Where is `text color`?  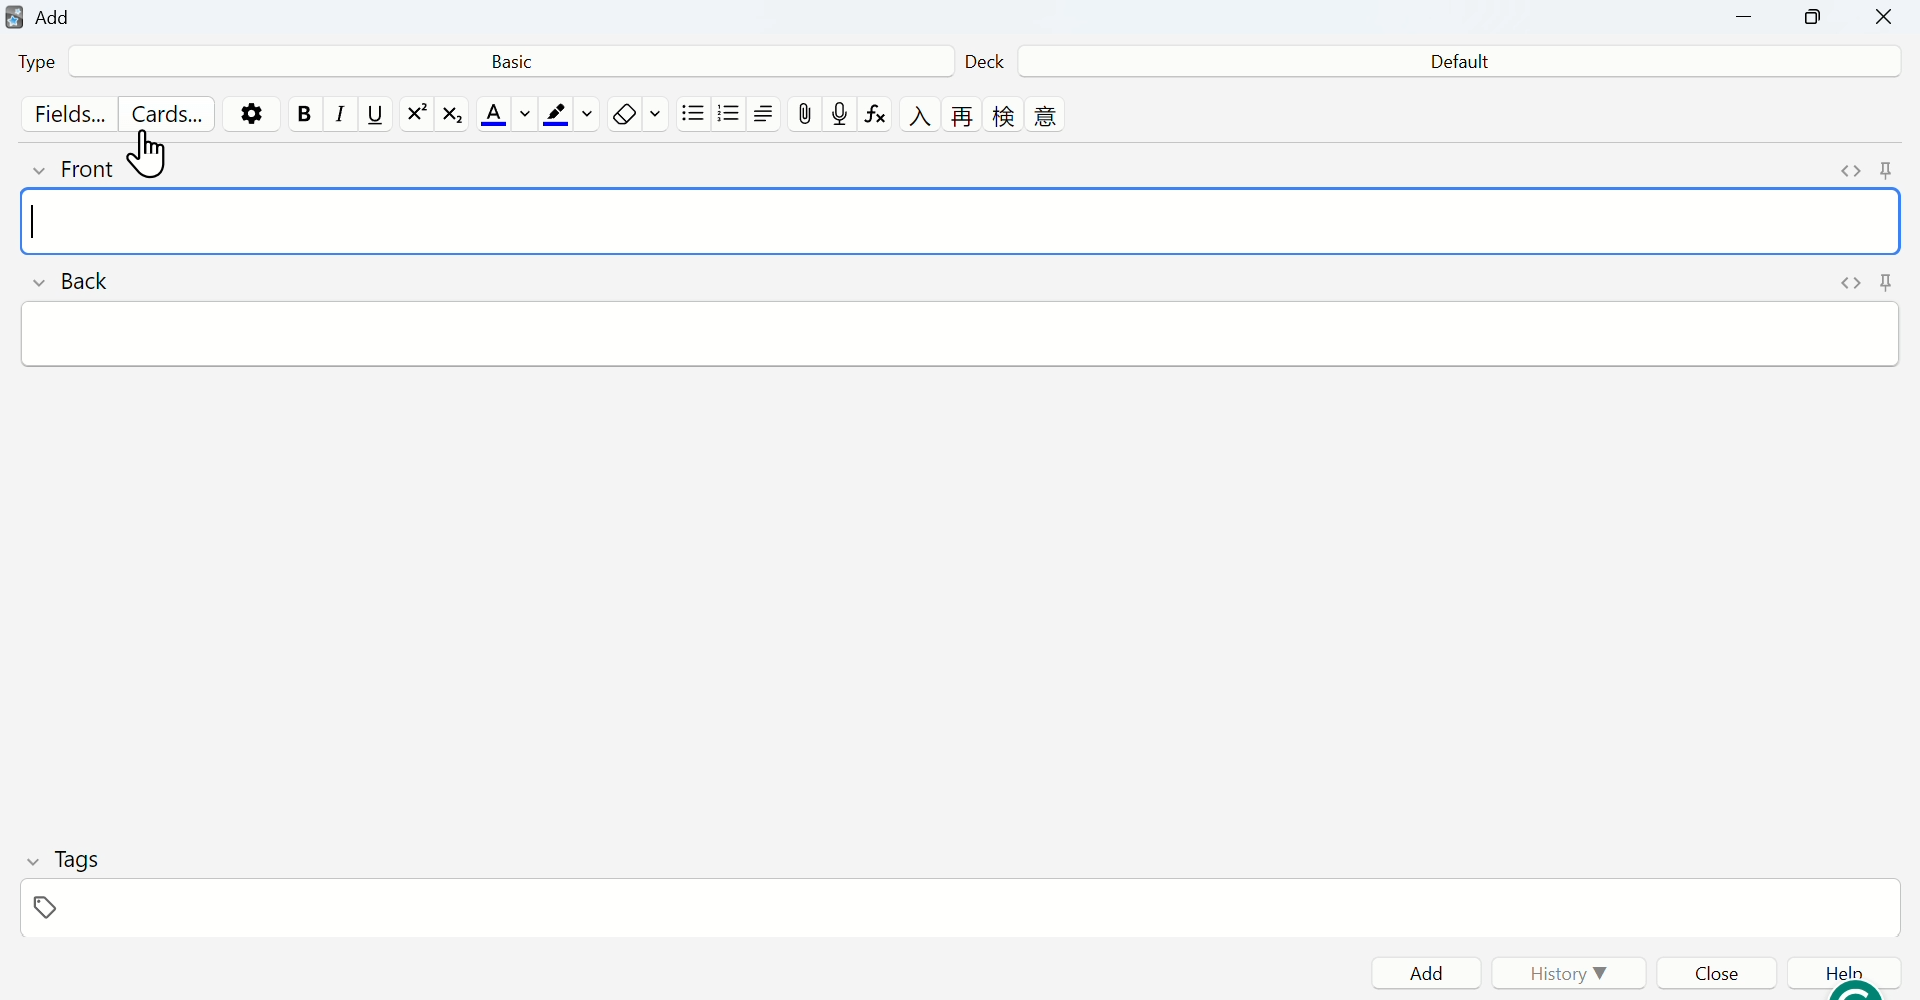 text color is located at coordinates (494, 114).